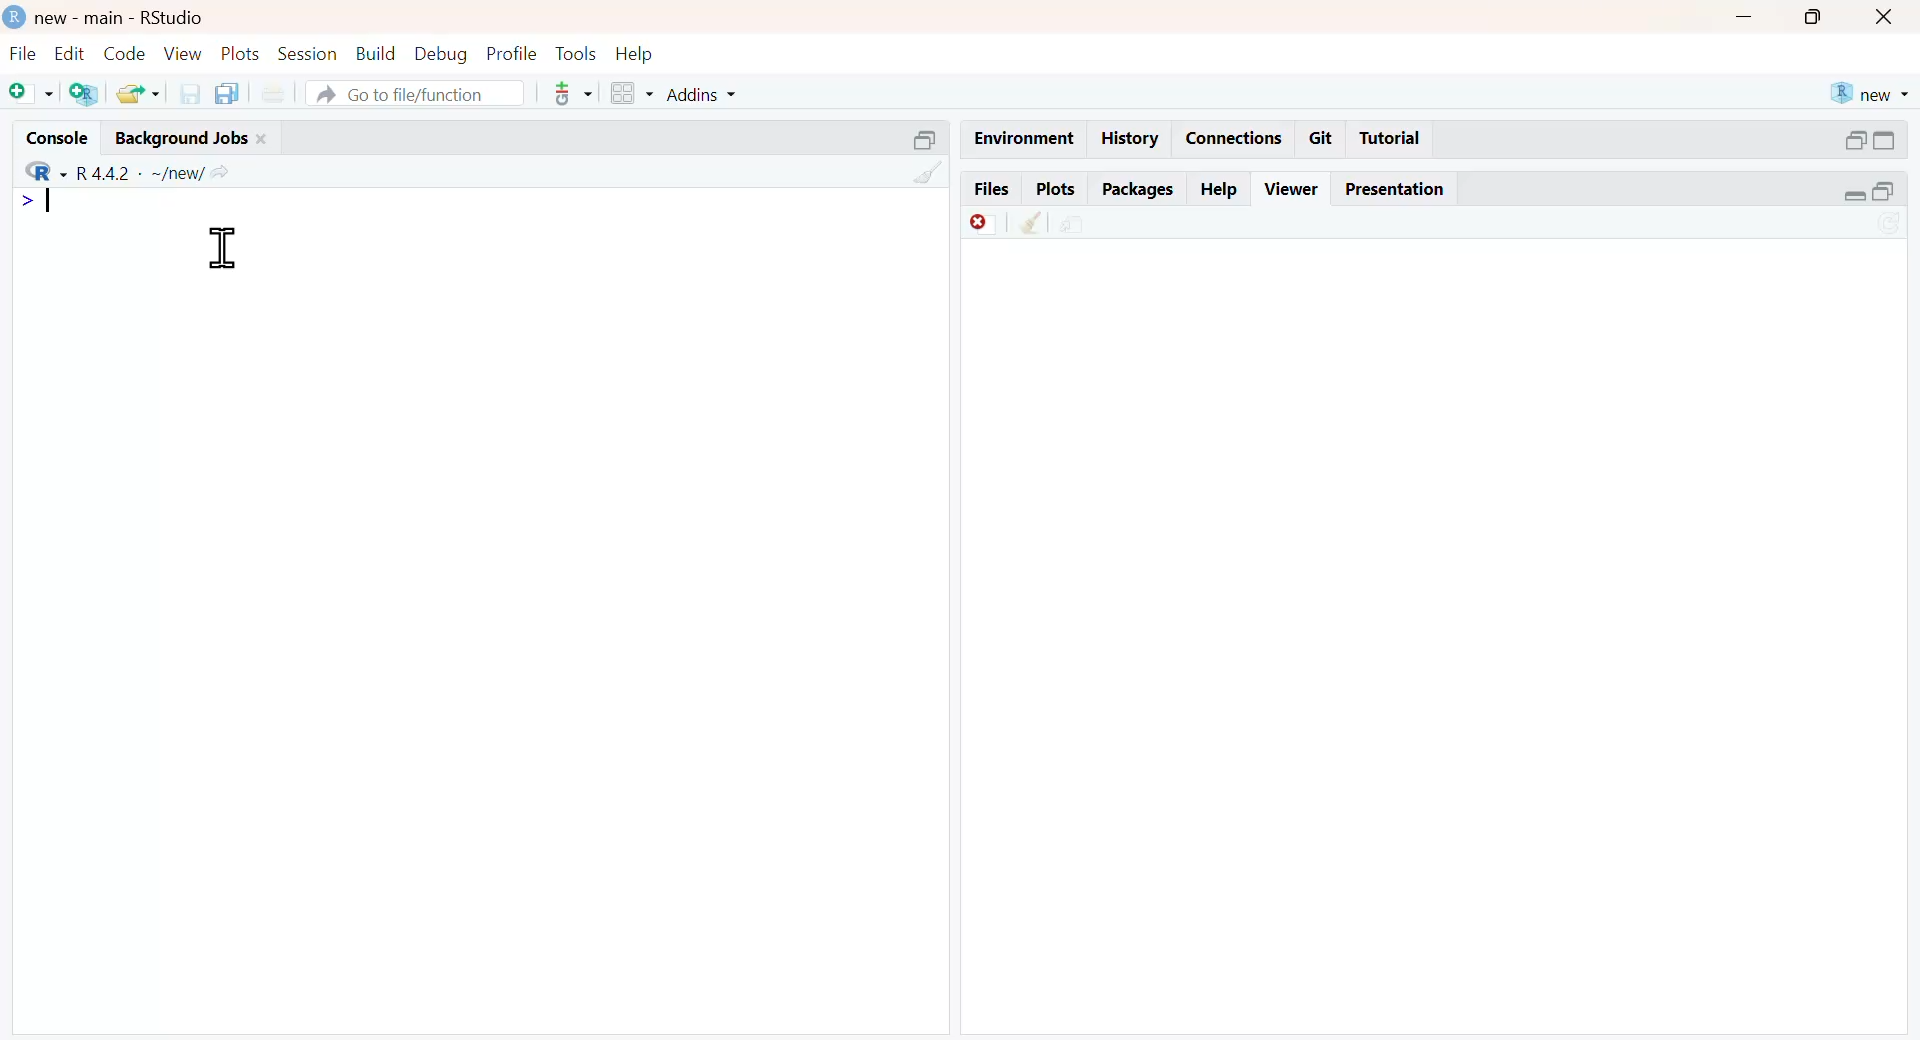  Describe the element at coordinates (576, 53) in the screenshot. I see `tools` at that location.